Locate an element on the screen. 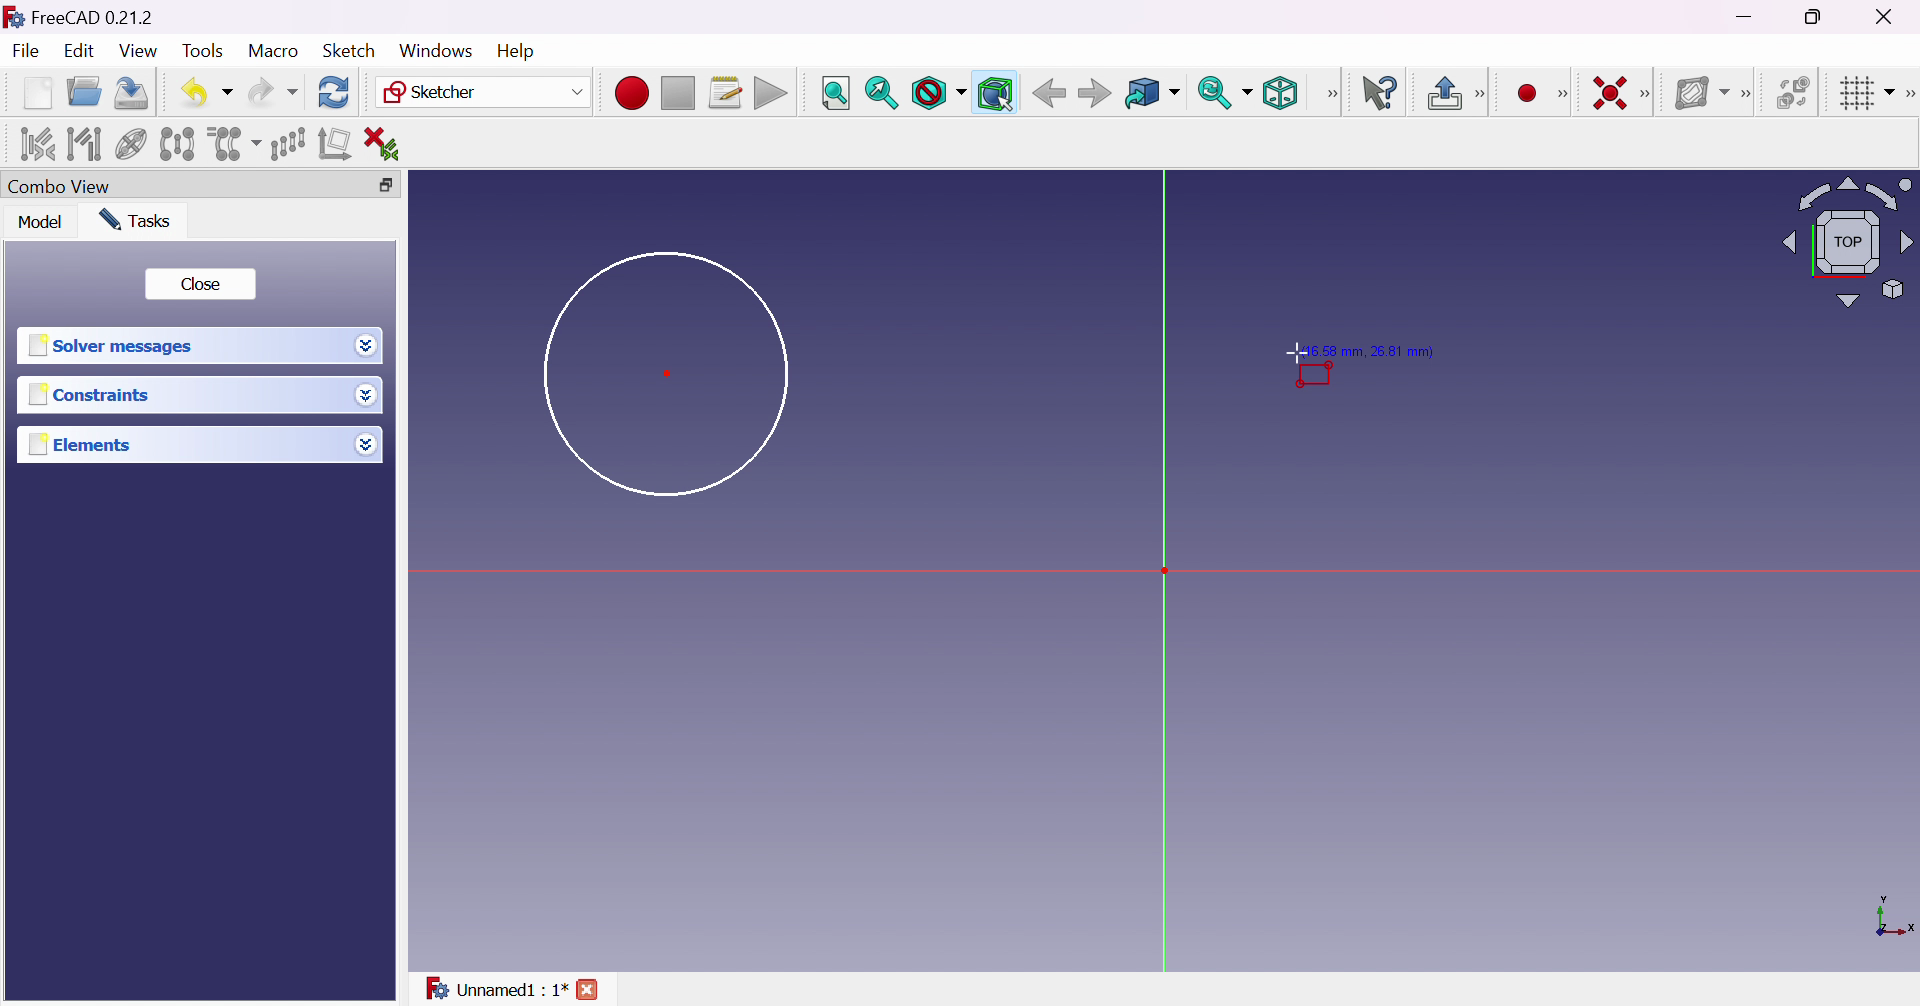  Macros is located at coordinates (726, 93).